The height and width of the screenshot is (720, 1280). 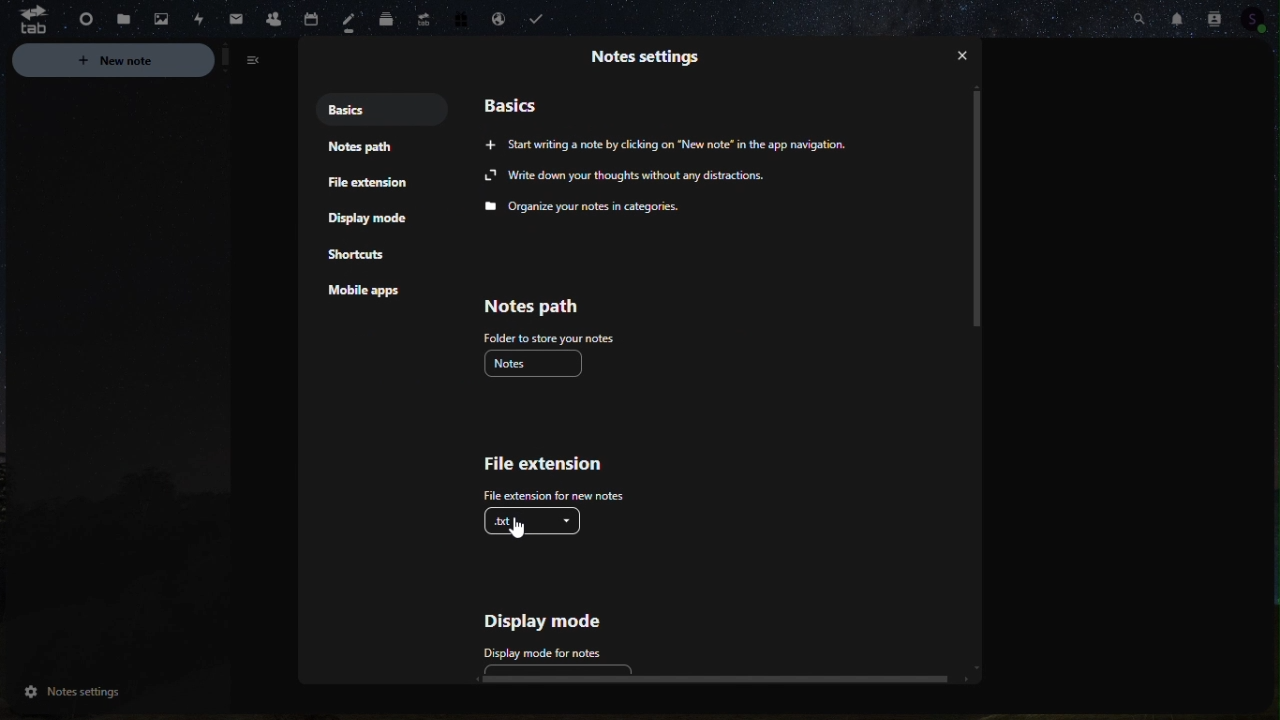 What do you see at coordinates (1262, 22) in the screenshot?
I see `Profile` at bounding box center [1262, 22].